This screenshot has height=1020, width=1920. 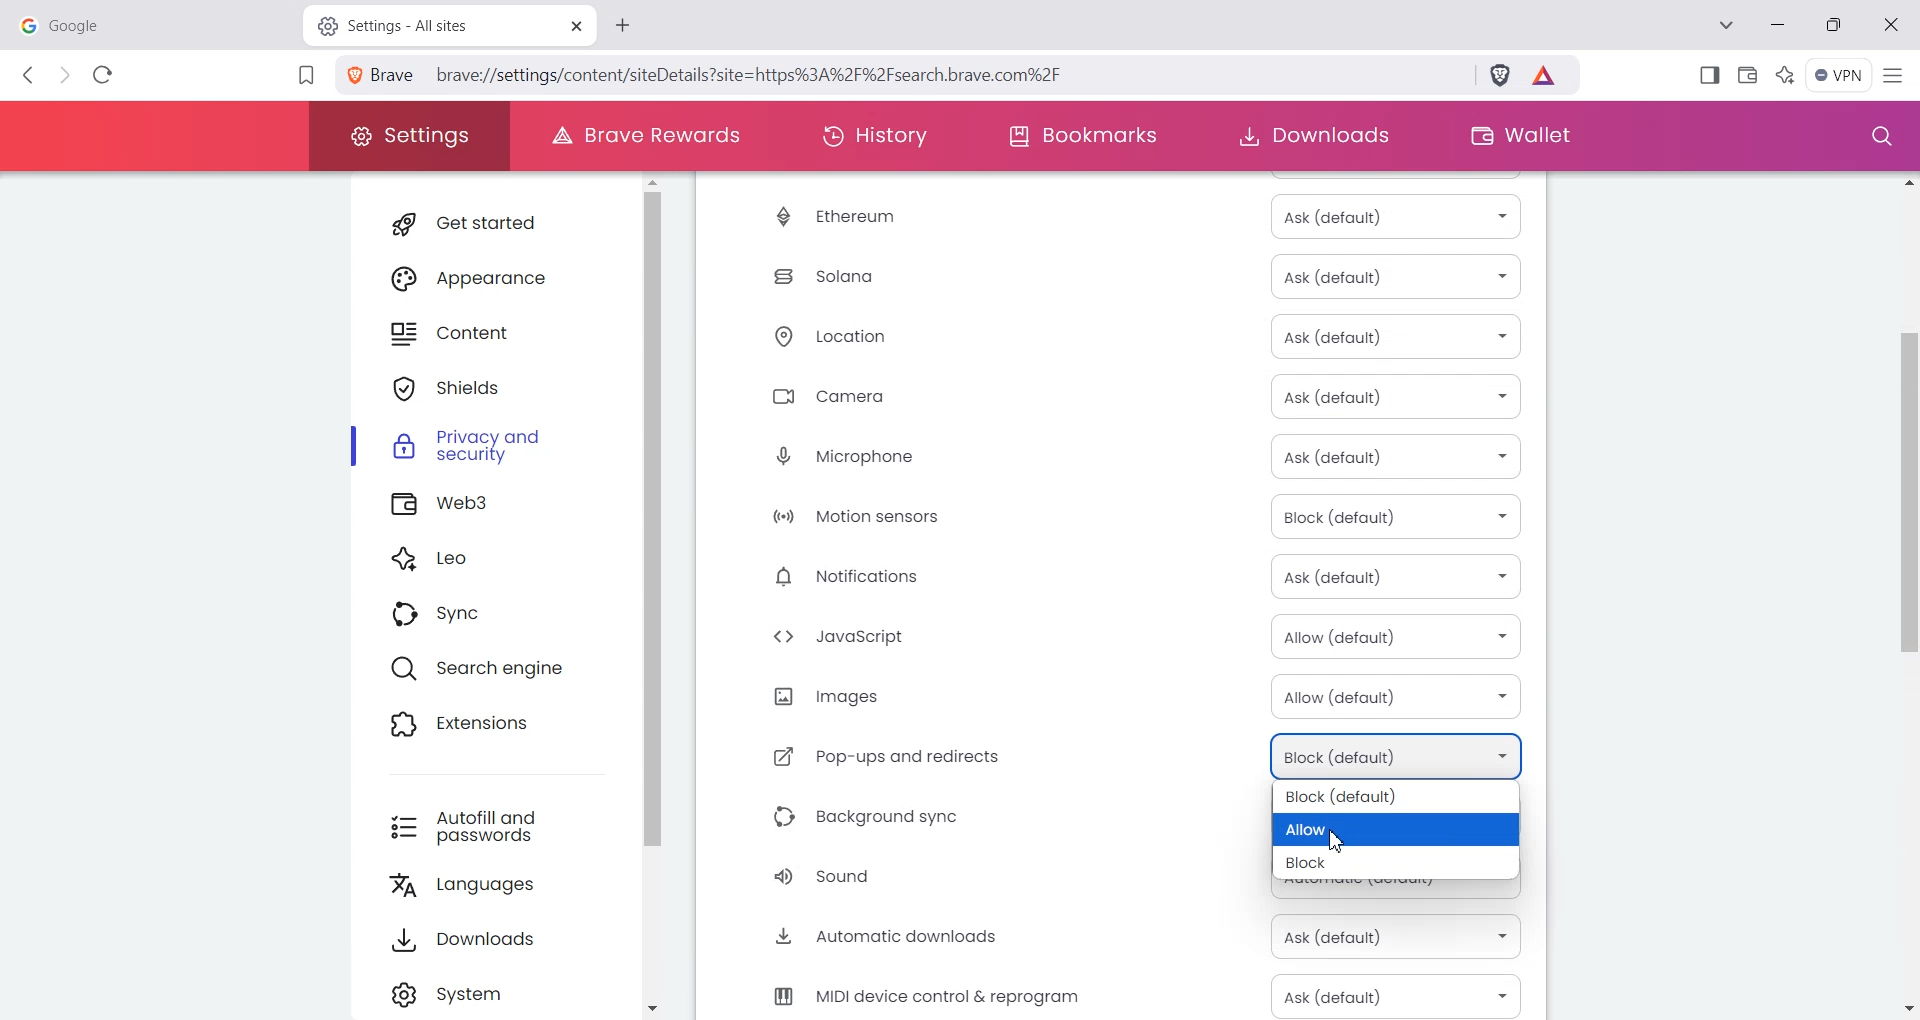 What do you see at coordinates (1394, 828) in the screenshot?
I see `Allow` at bounding box center [1394, 828].